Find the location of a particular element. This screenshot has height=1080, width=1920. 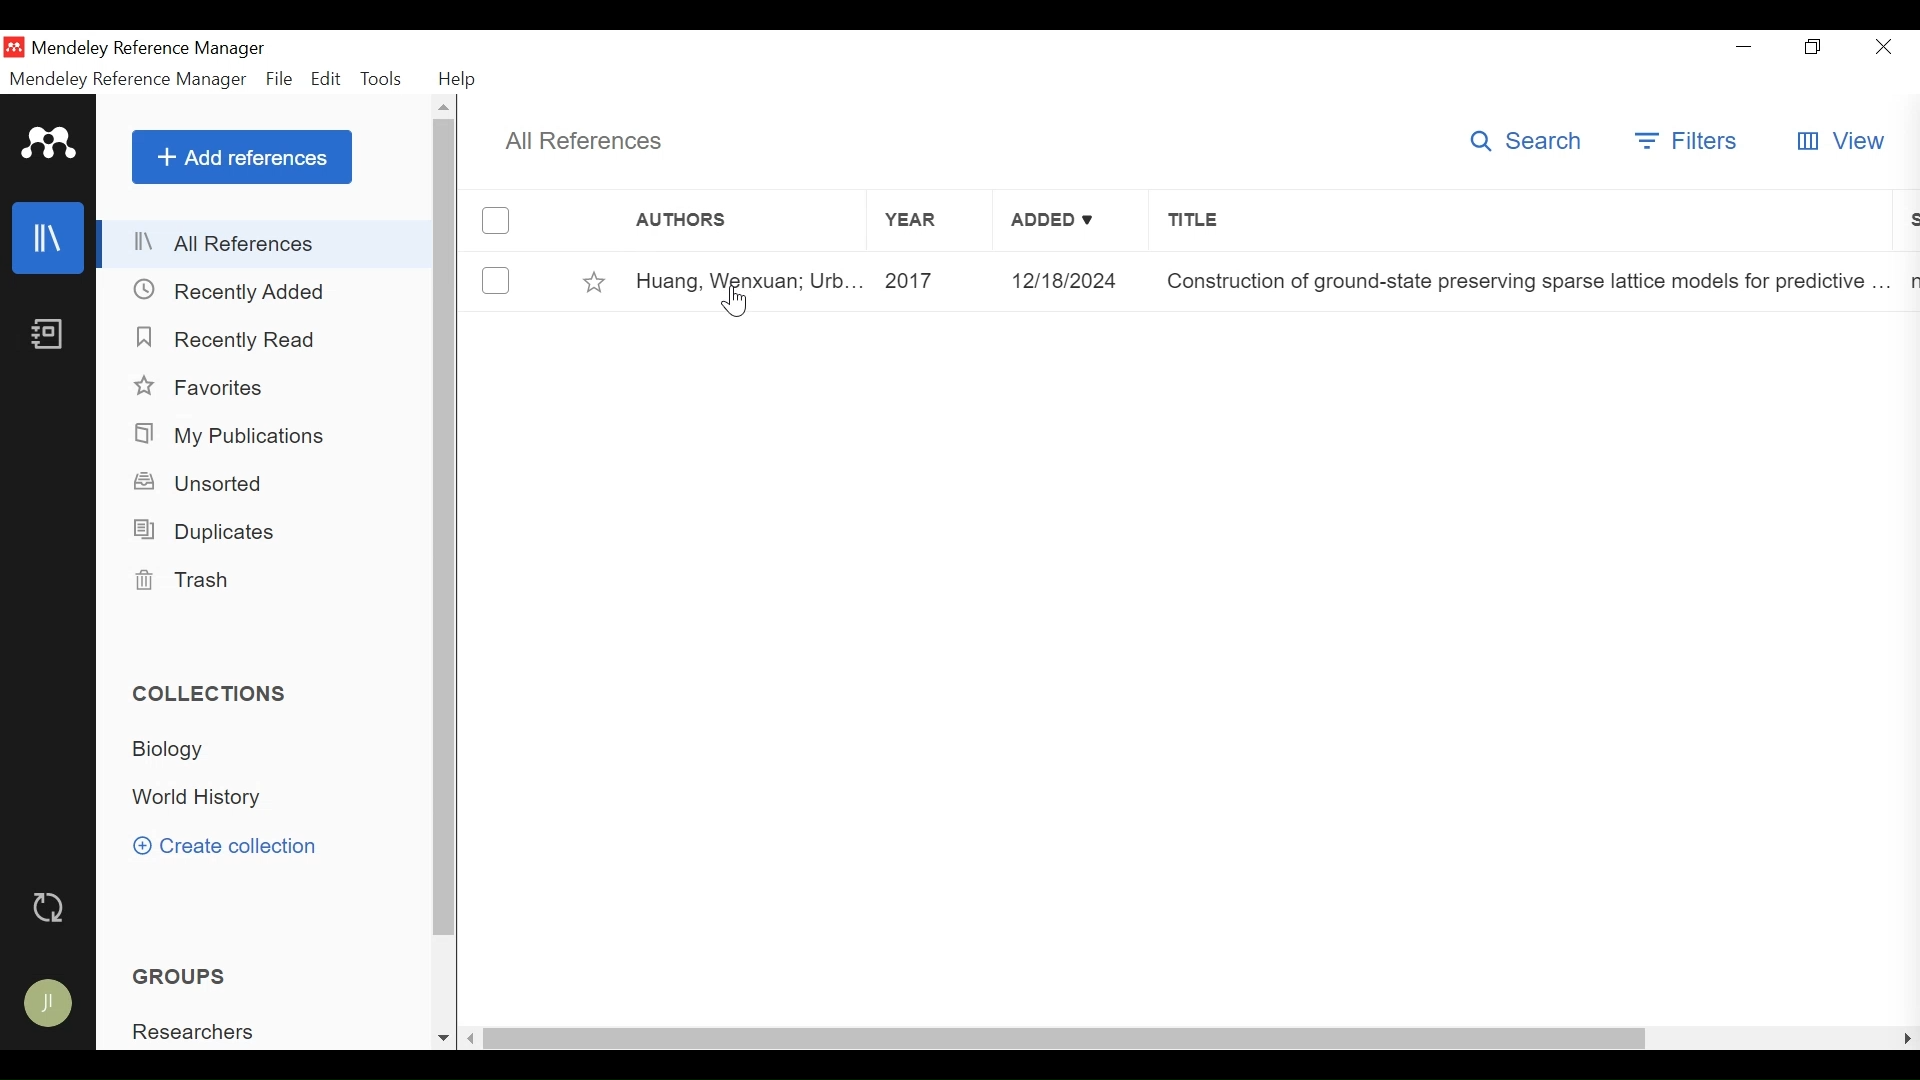

Unsorted is located at coordinates (208, 484).